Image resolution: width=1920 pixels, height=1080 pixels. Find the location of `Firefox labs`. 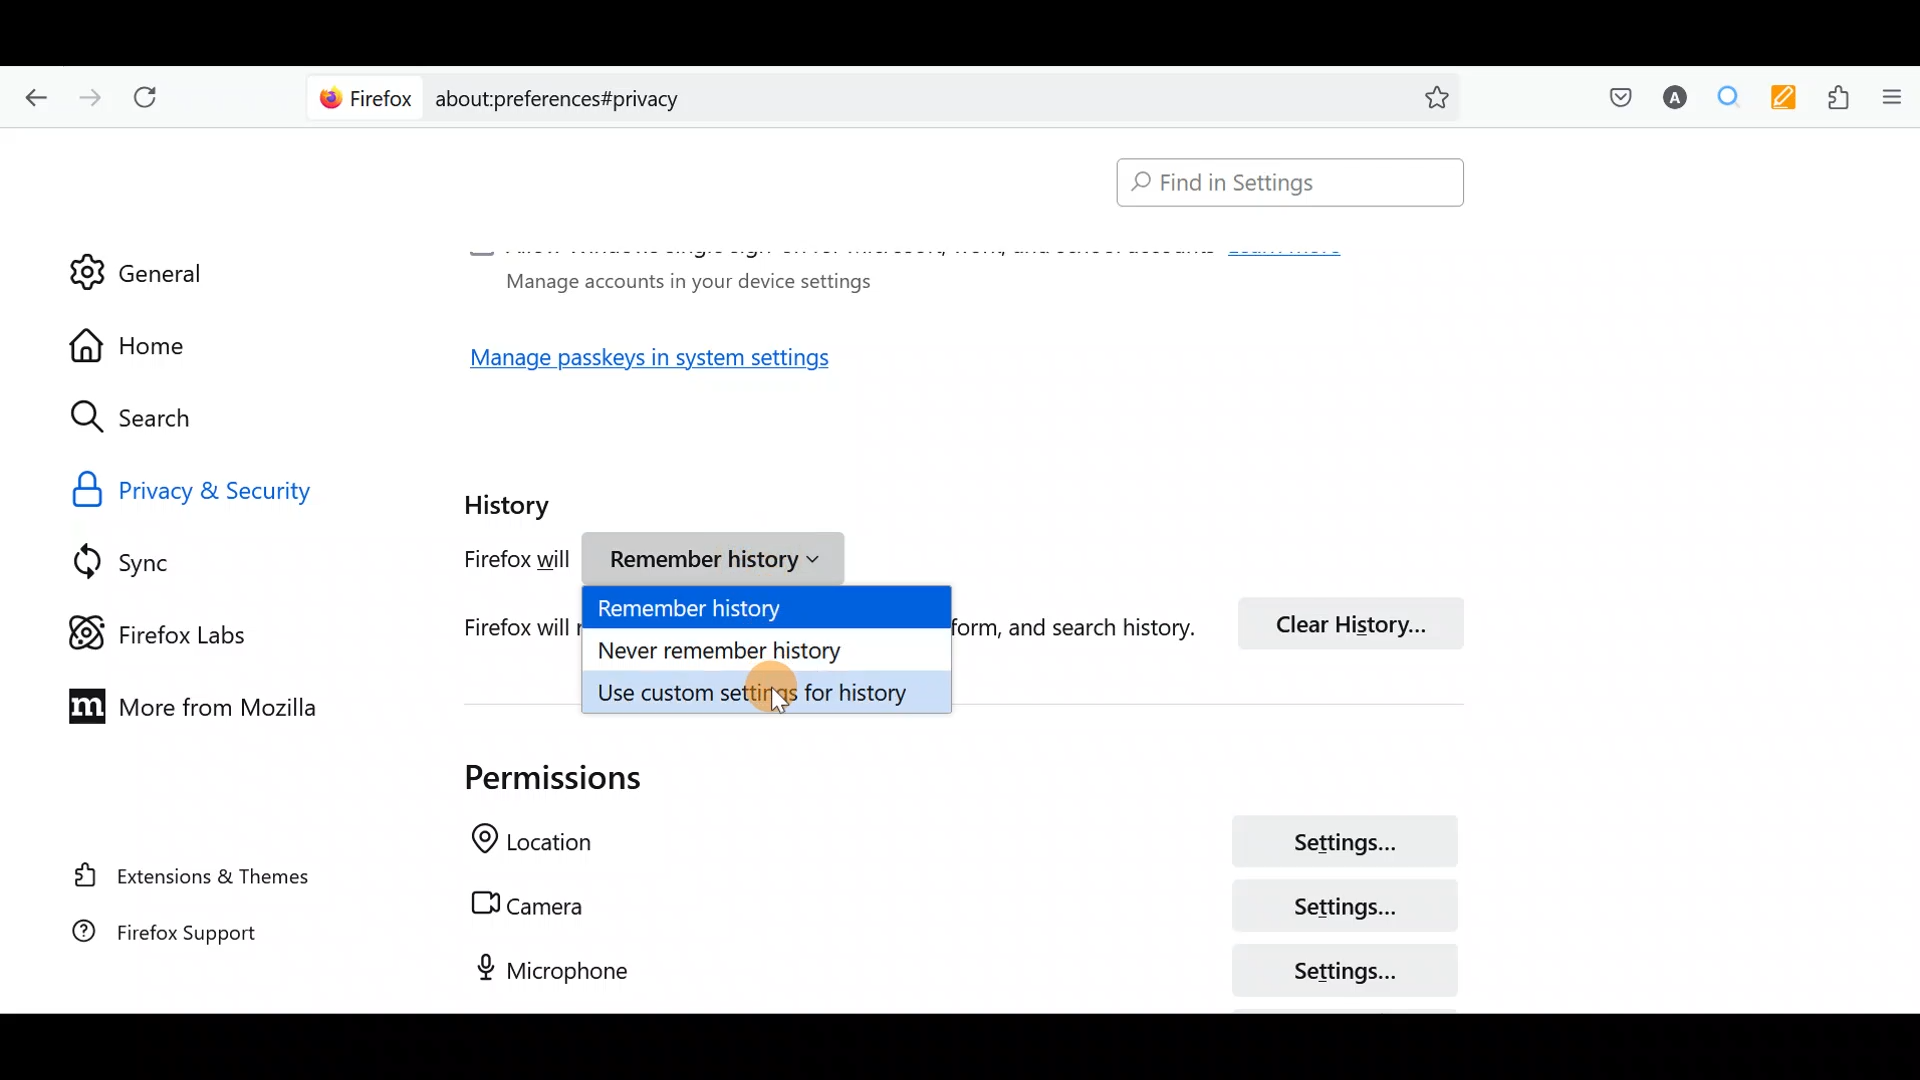

Firefox labs is located at coordinates (175, 631).